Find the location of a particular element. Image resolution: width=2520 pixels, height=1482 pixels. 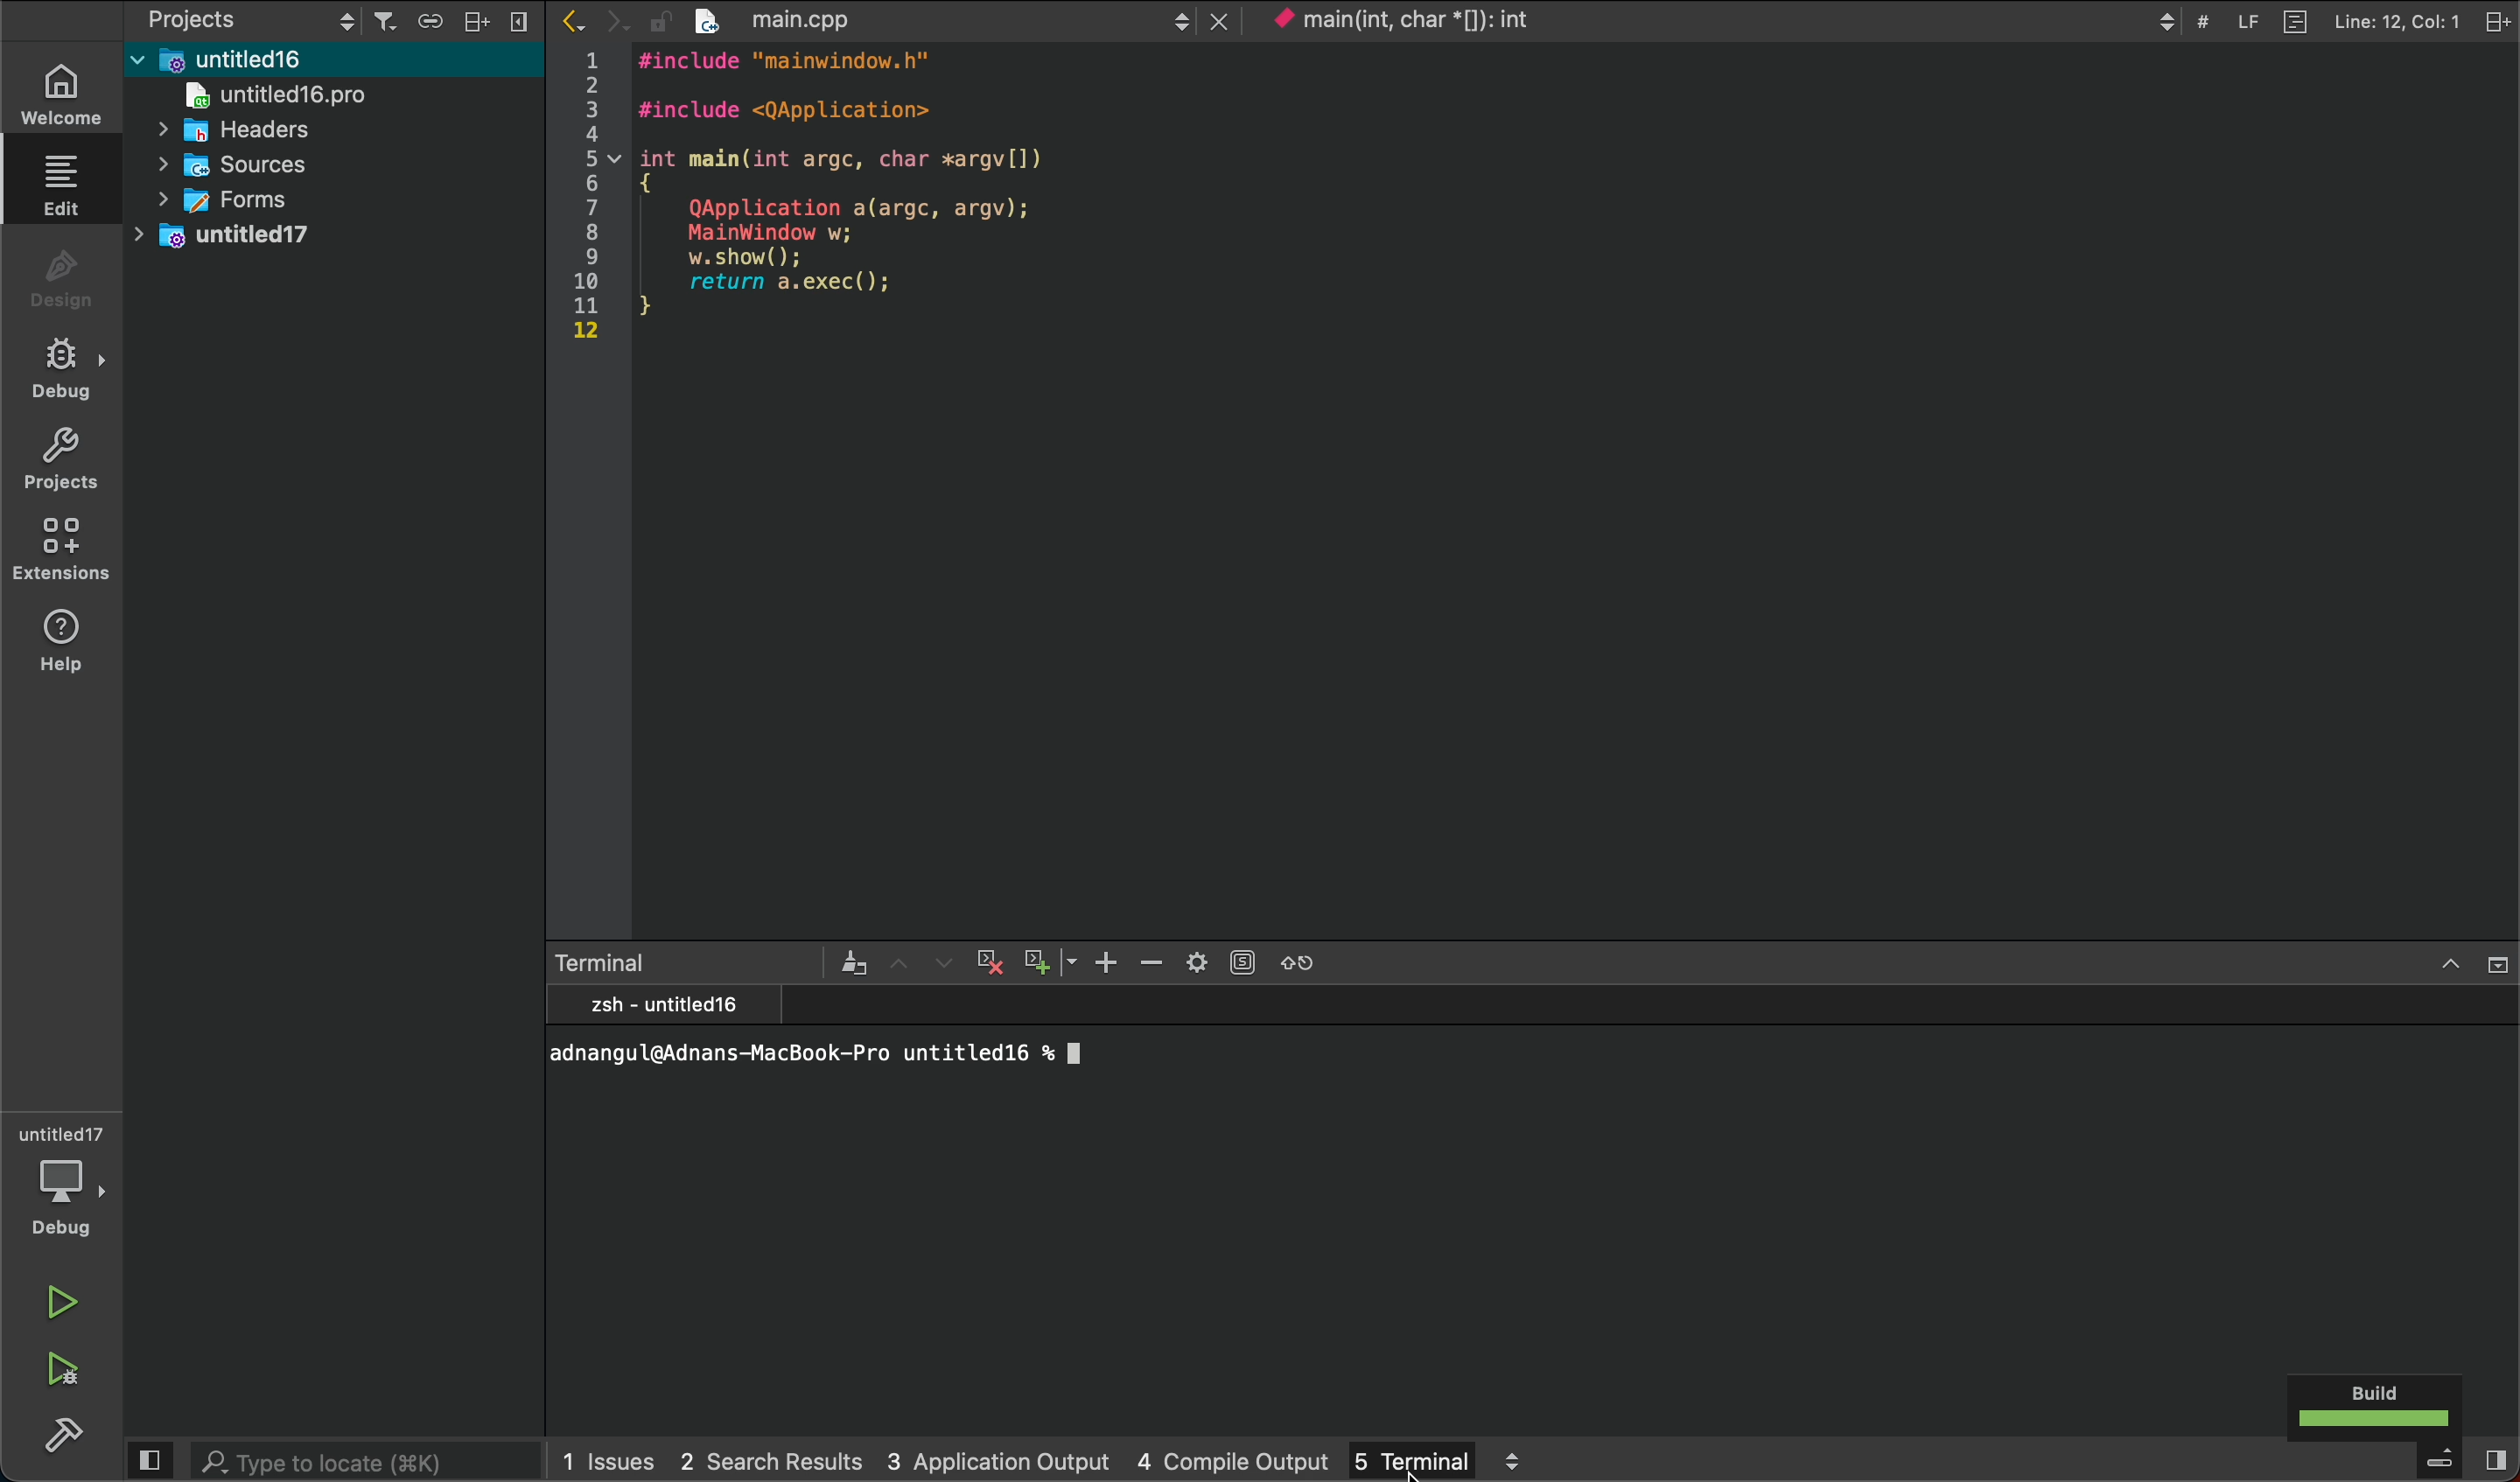

forms is located at coordinates (240, 198).